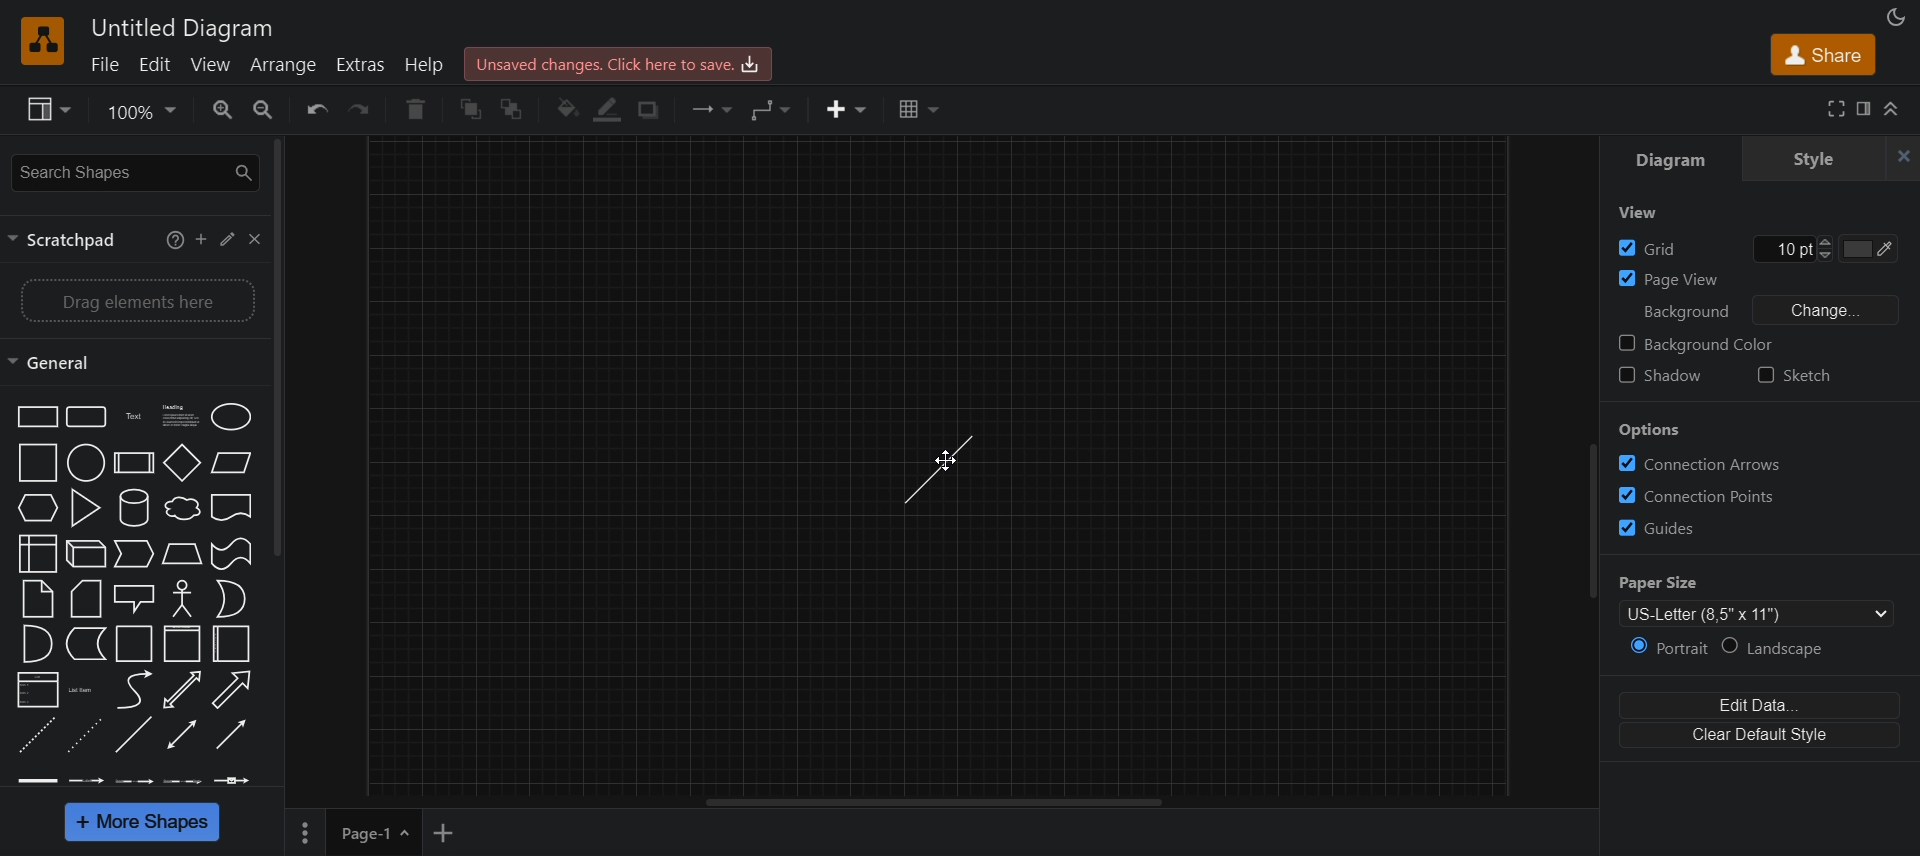 This screenshot has height=856, width=1920. What do you see at coordinates (183, 28) in the screenshot?
I see `Untitled Diagram` at bounding box center [183, 28].